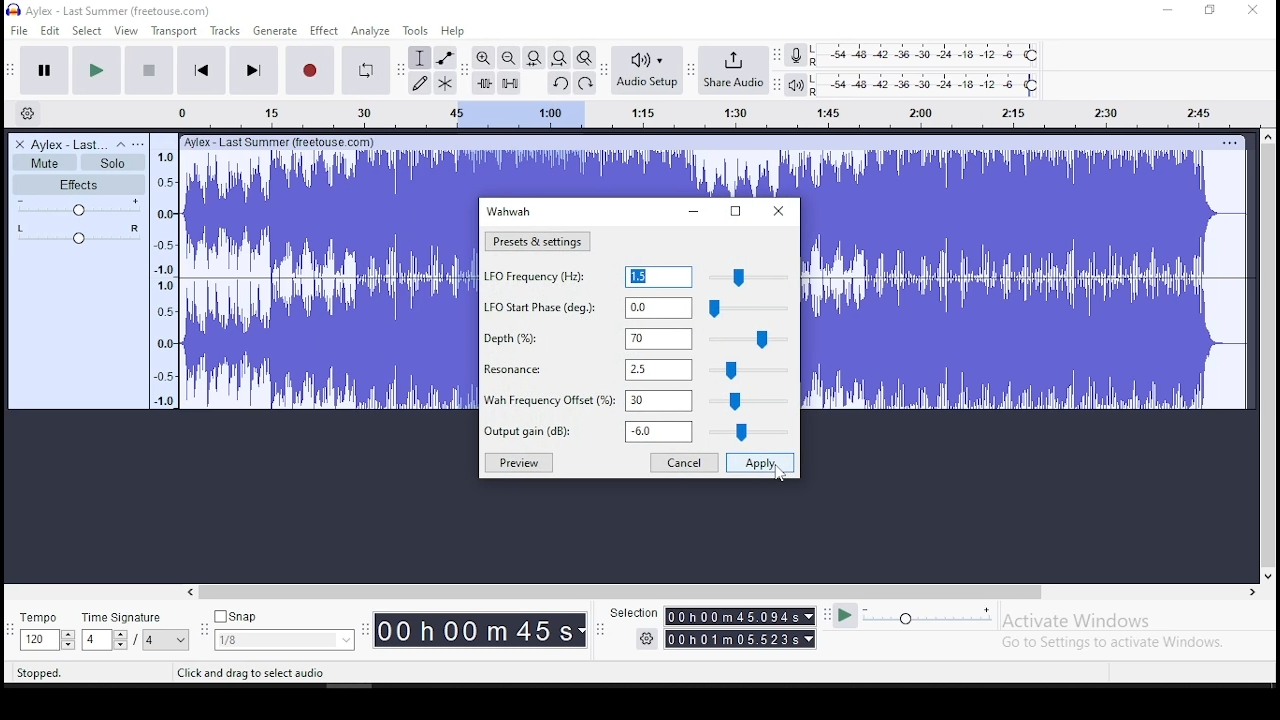 The image size is (1280, 720). I want to click on delete track, so click(19, 144).